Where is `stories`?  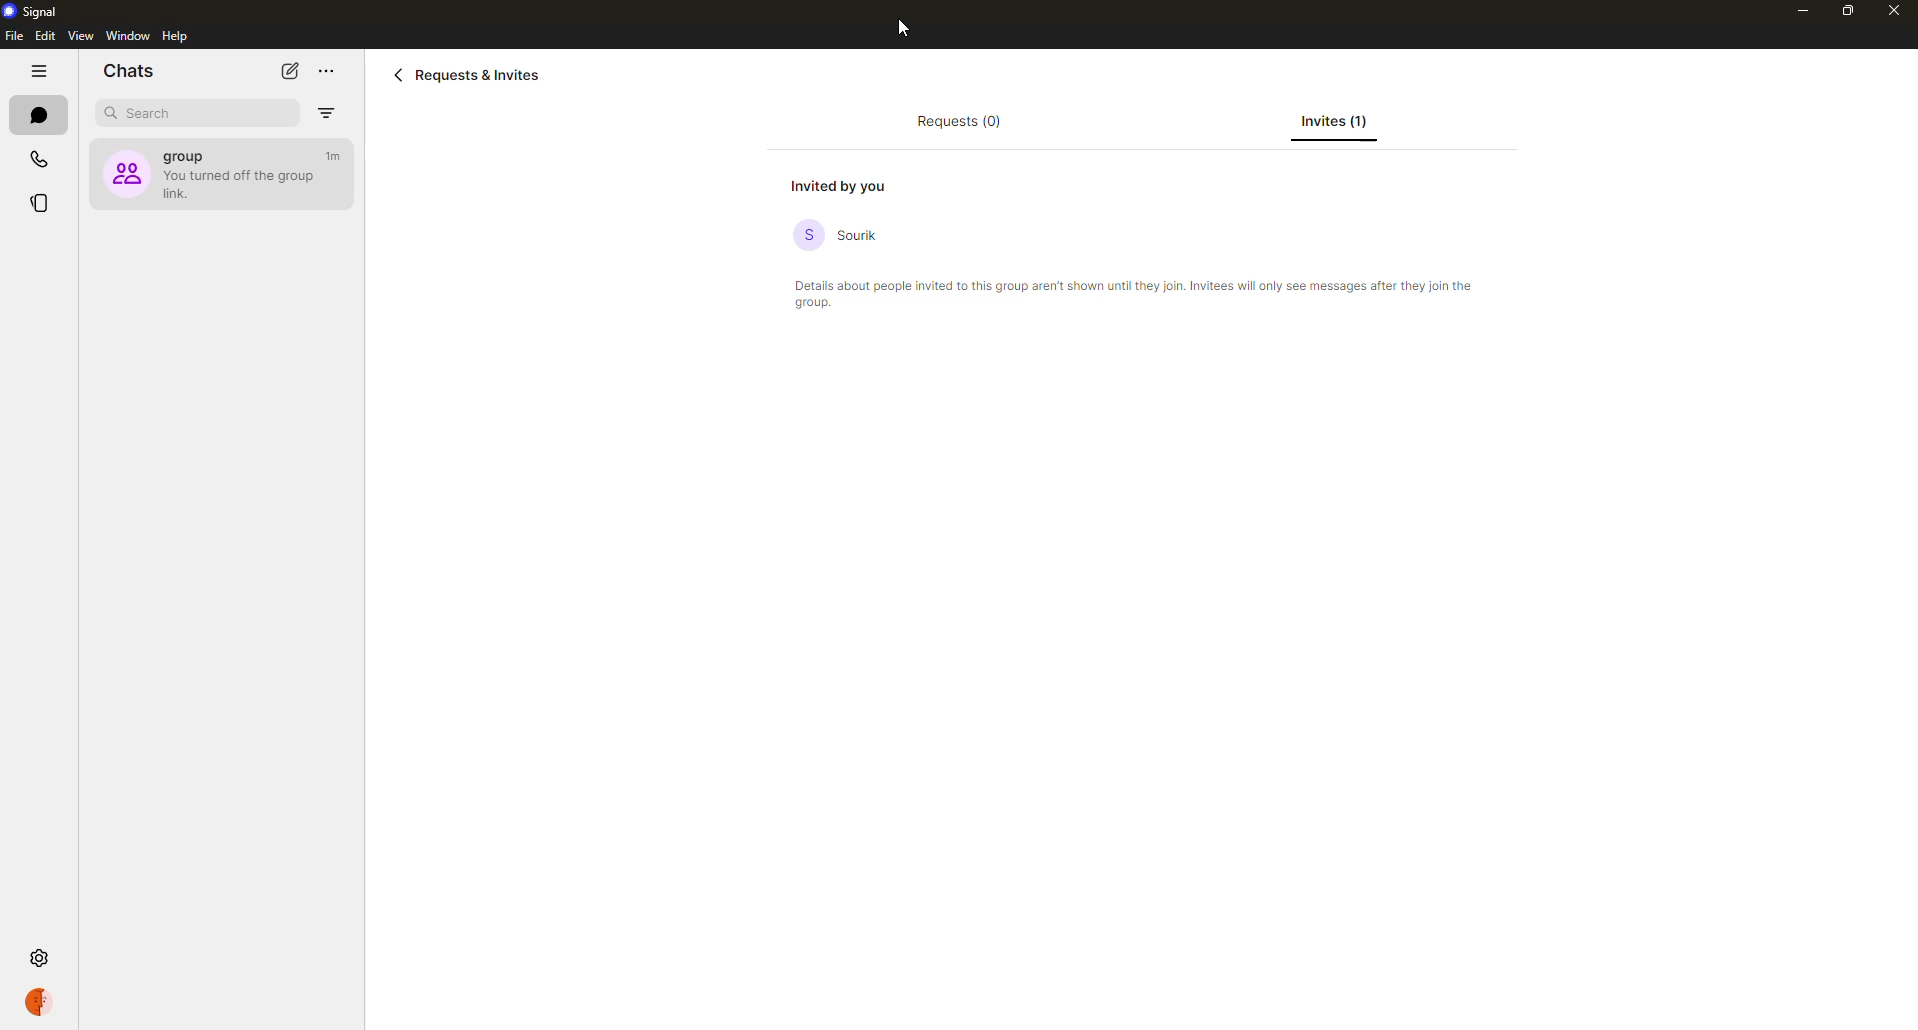
stories is located at coordinates (42, 201).